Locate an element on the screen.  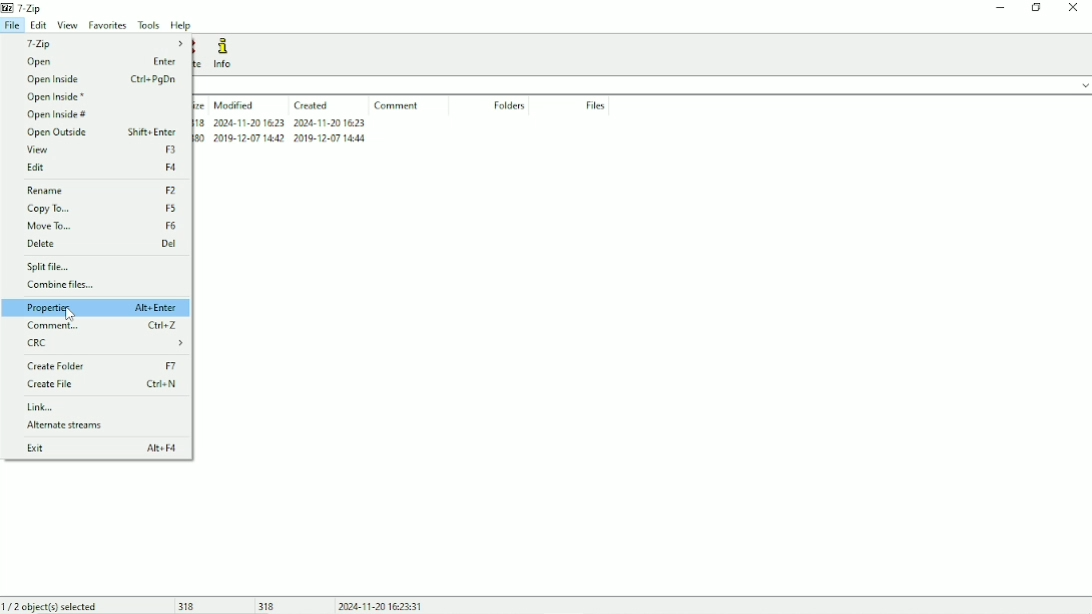
Create Folder is located at coordinates (101, 366).